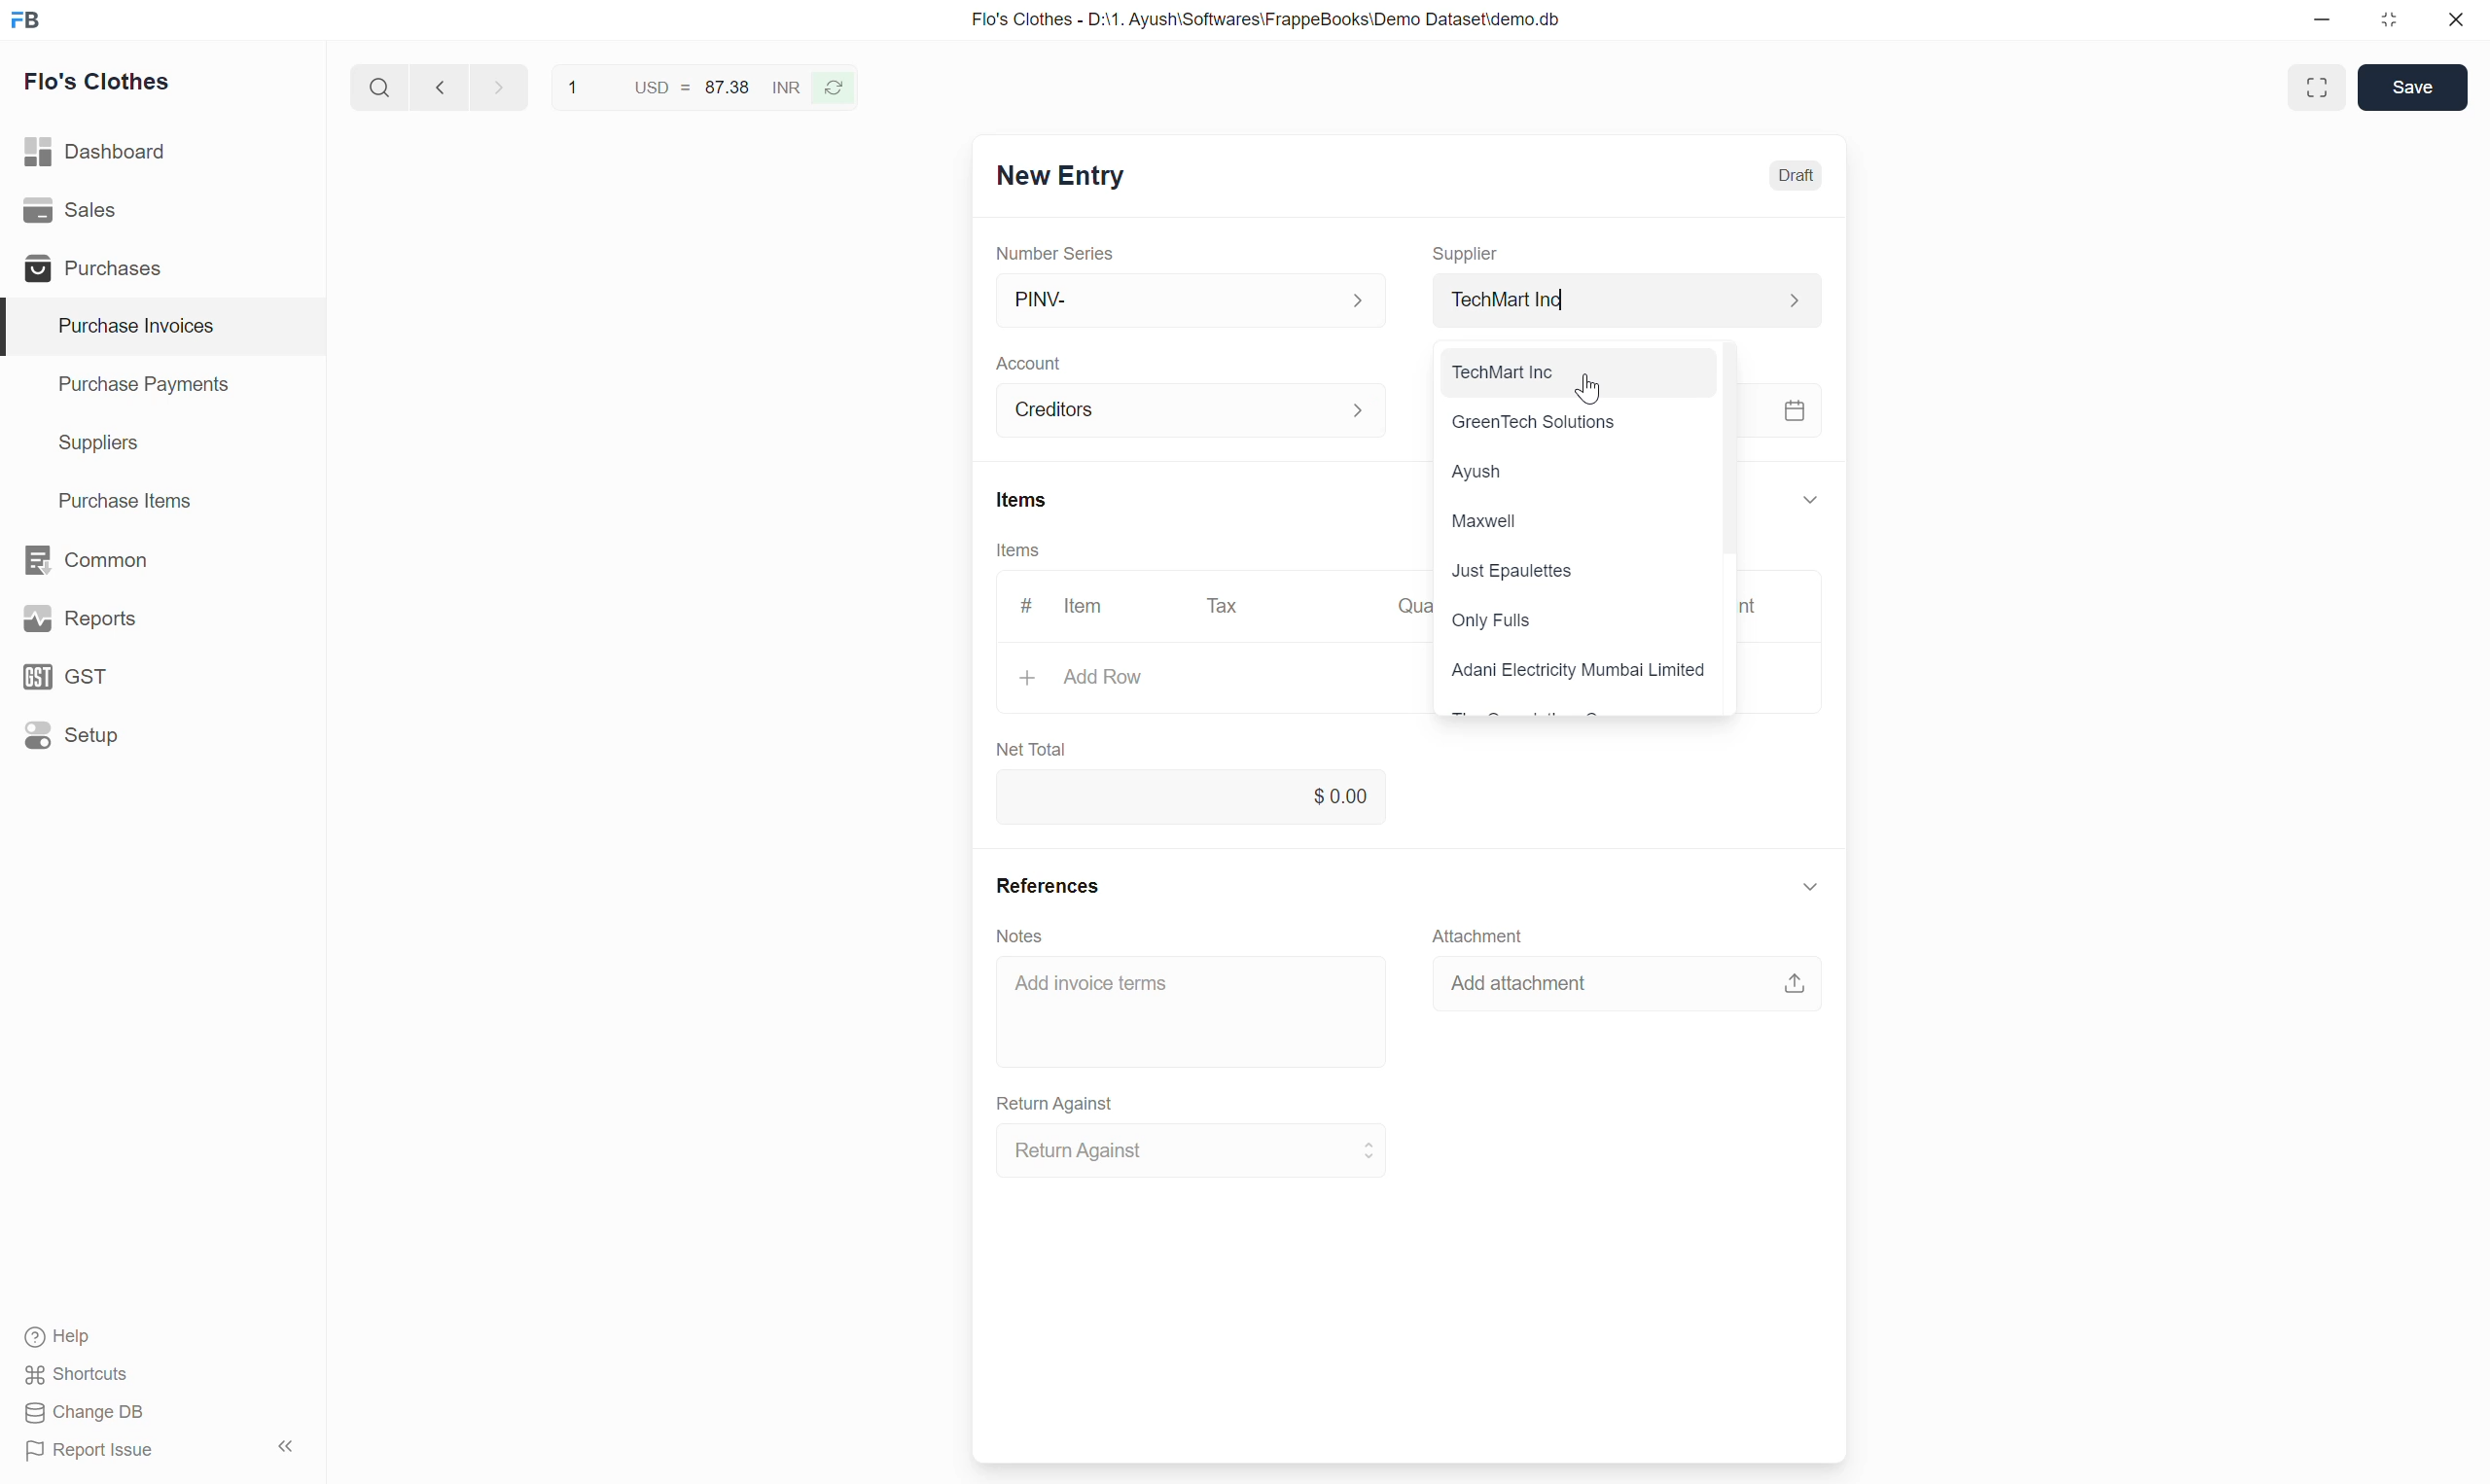 Image resolution: width=2490 pixels, height=1484 pixels. What do you see at coordinates (1024, 937) in the screenshot?
I see `Notes` at bounding box center [1024, 937].